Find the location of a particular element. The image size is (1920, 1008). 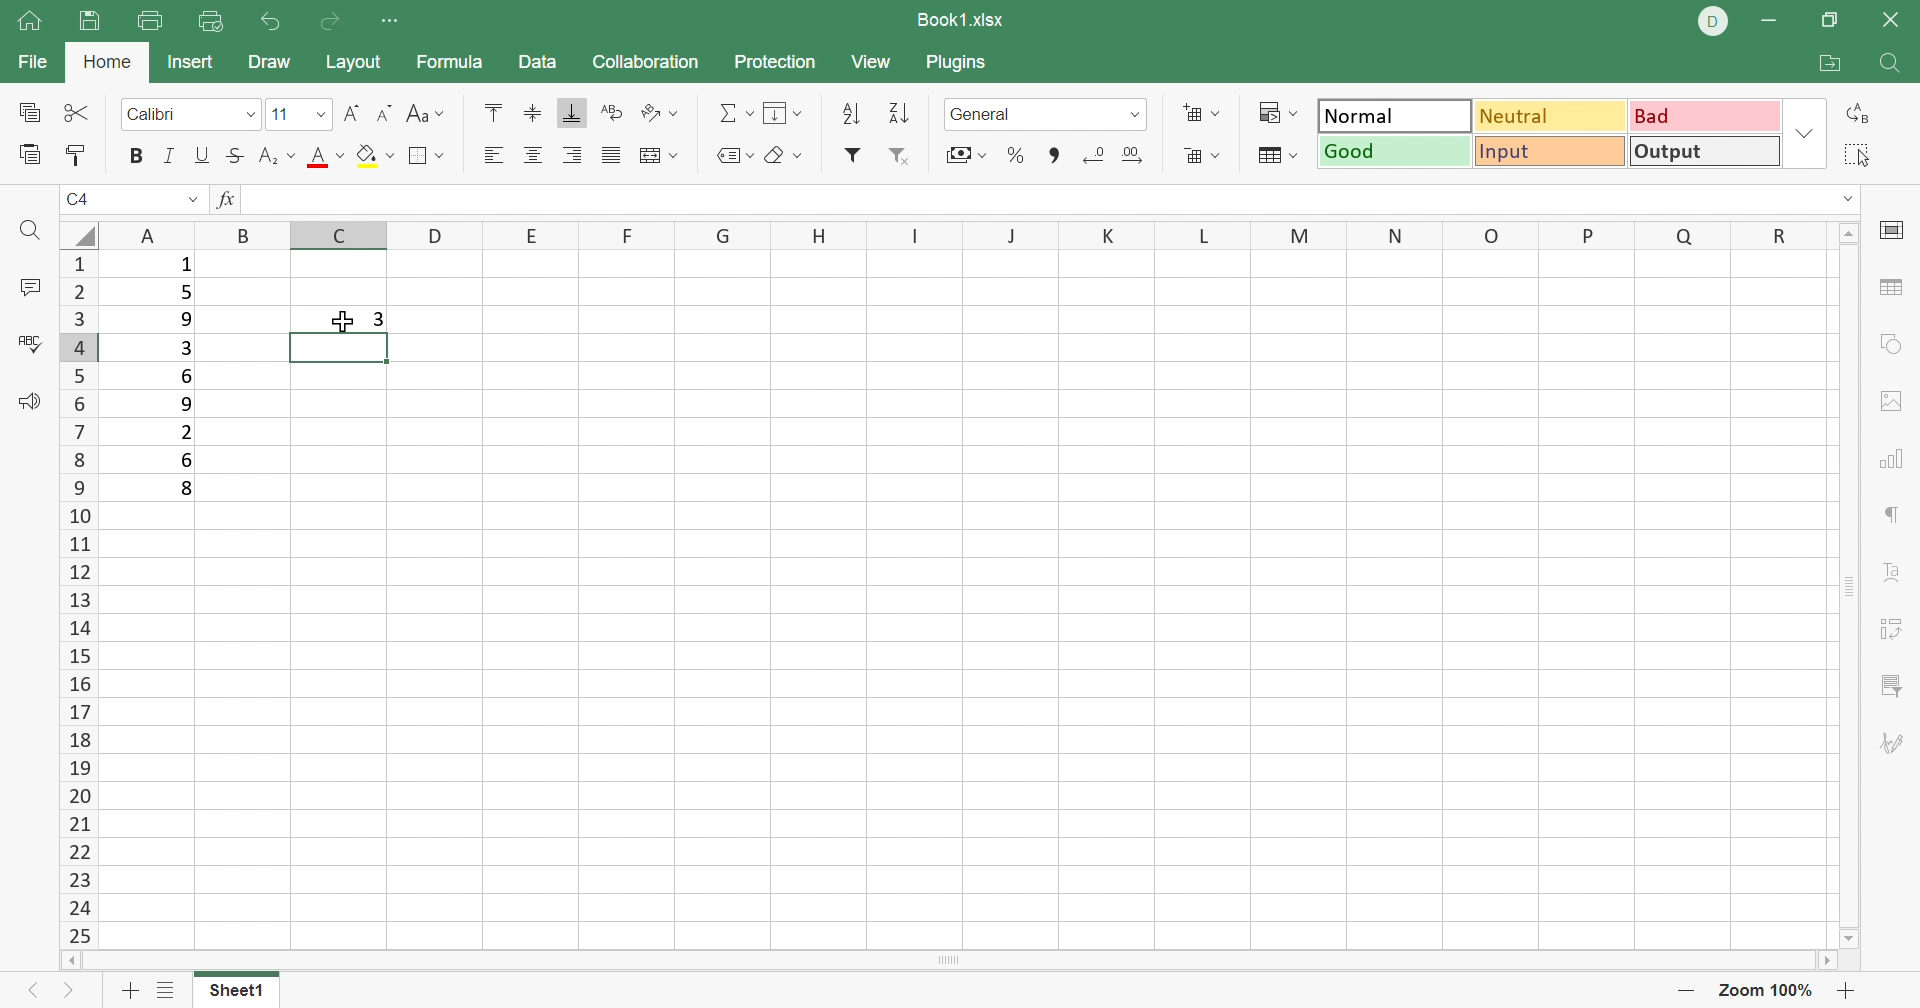

Book1.xlsx is located at coordinates (961, 17).